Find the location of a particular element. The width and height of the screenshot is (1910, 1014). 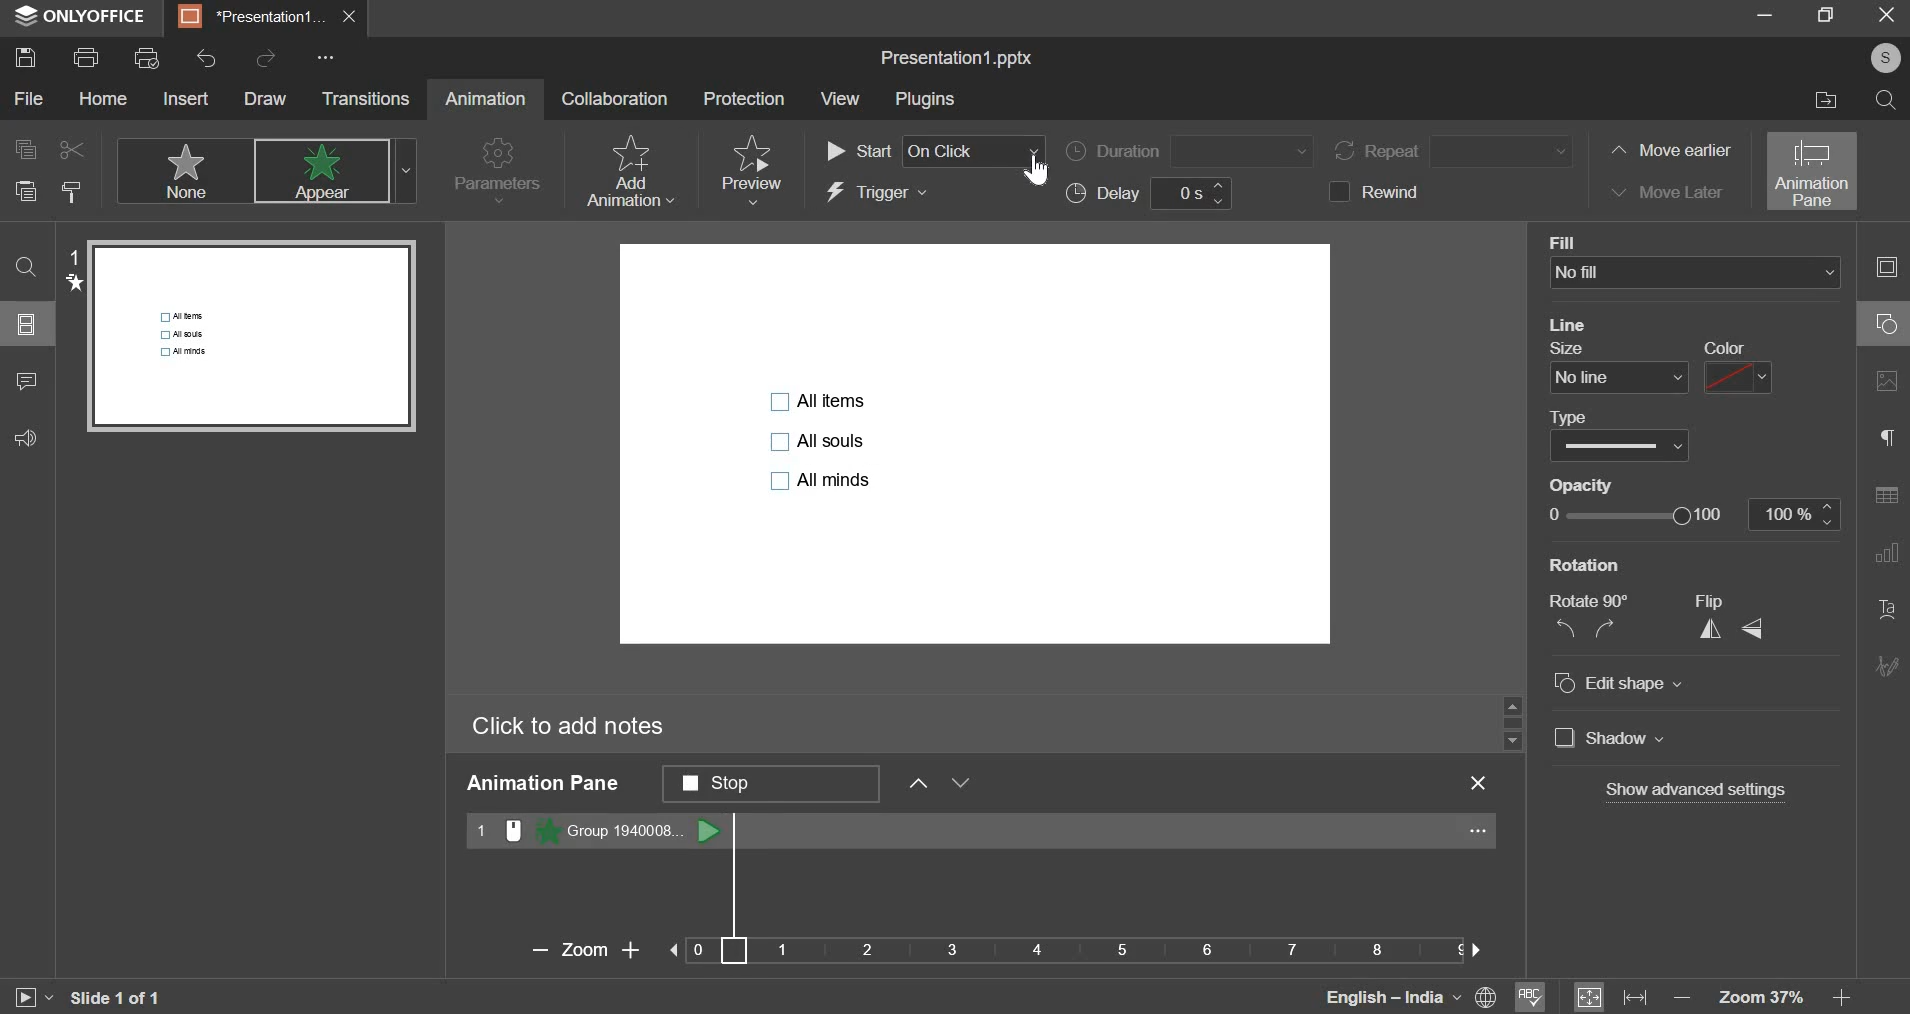

exit is located at coordinates (348, 16).